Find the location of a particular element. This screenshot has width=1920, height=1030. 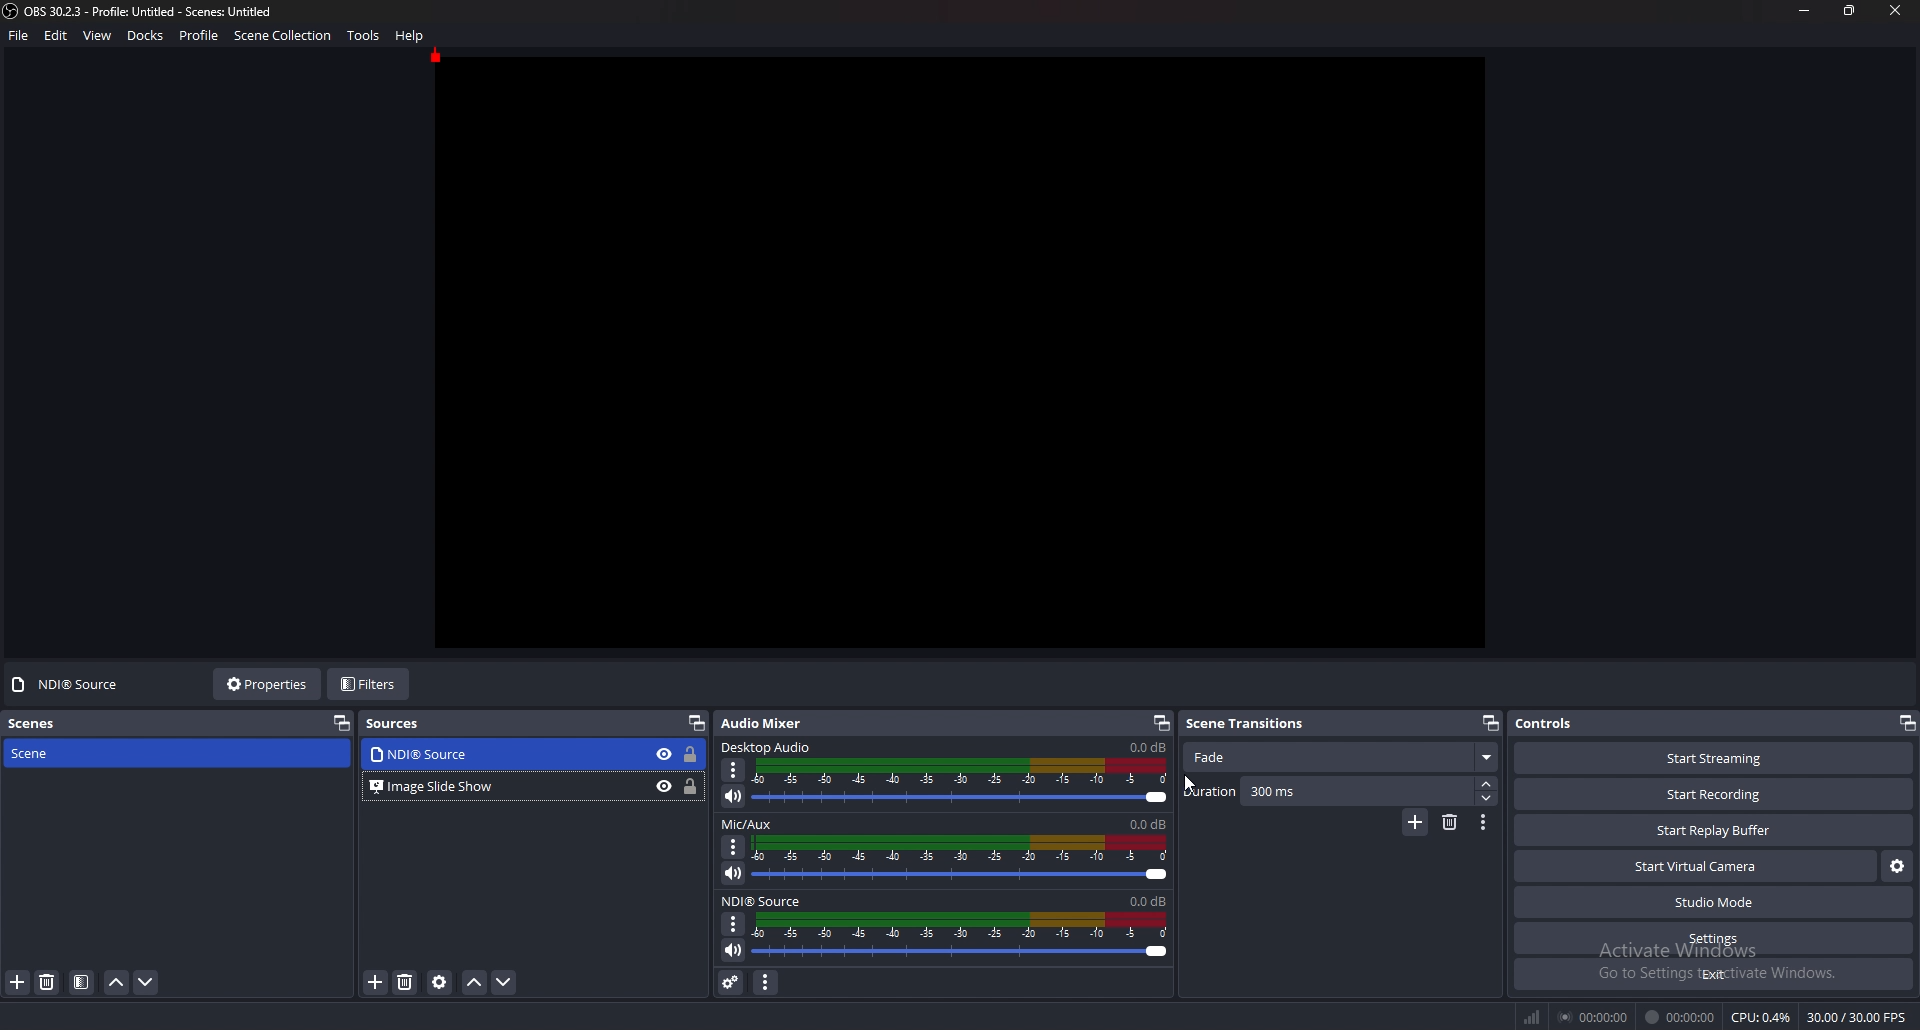

Signal is located at coordinates (1529, 1013).